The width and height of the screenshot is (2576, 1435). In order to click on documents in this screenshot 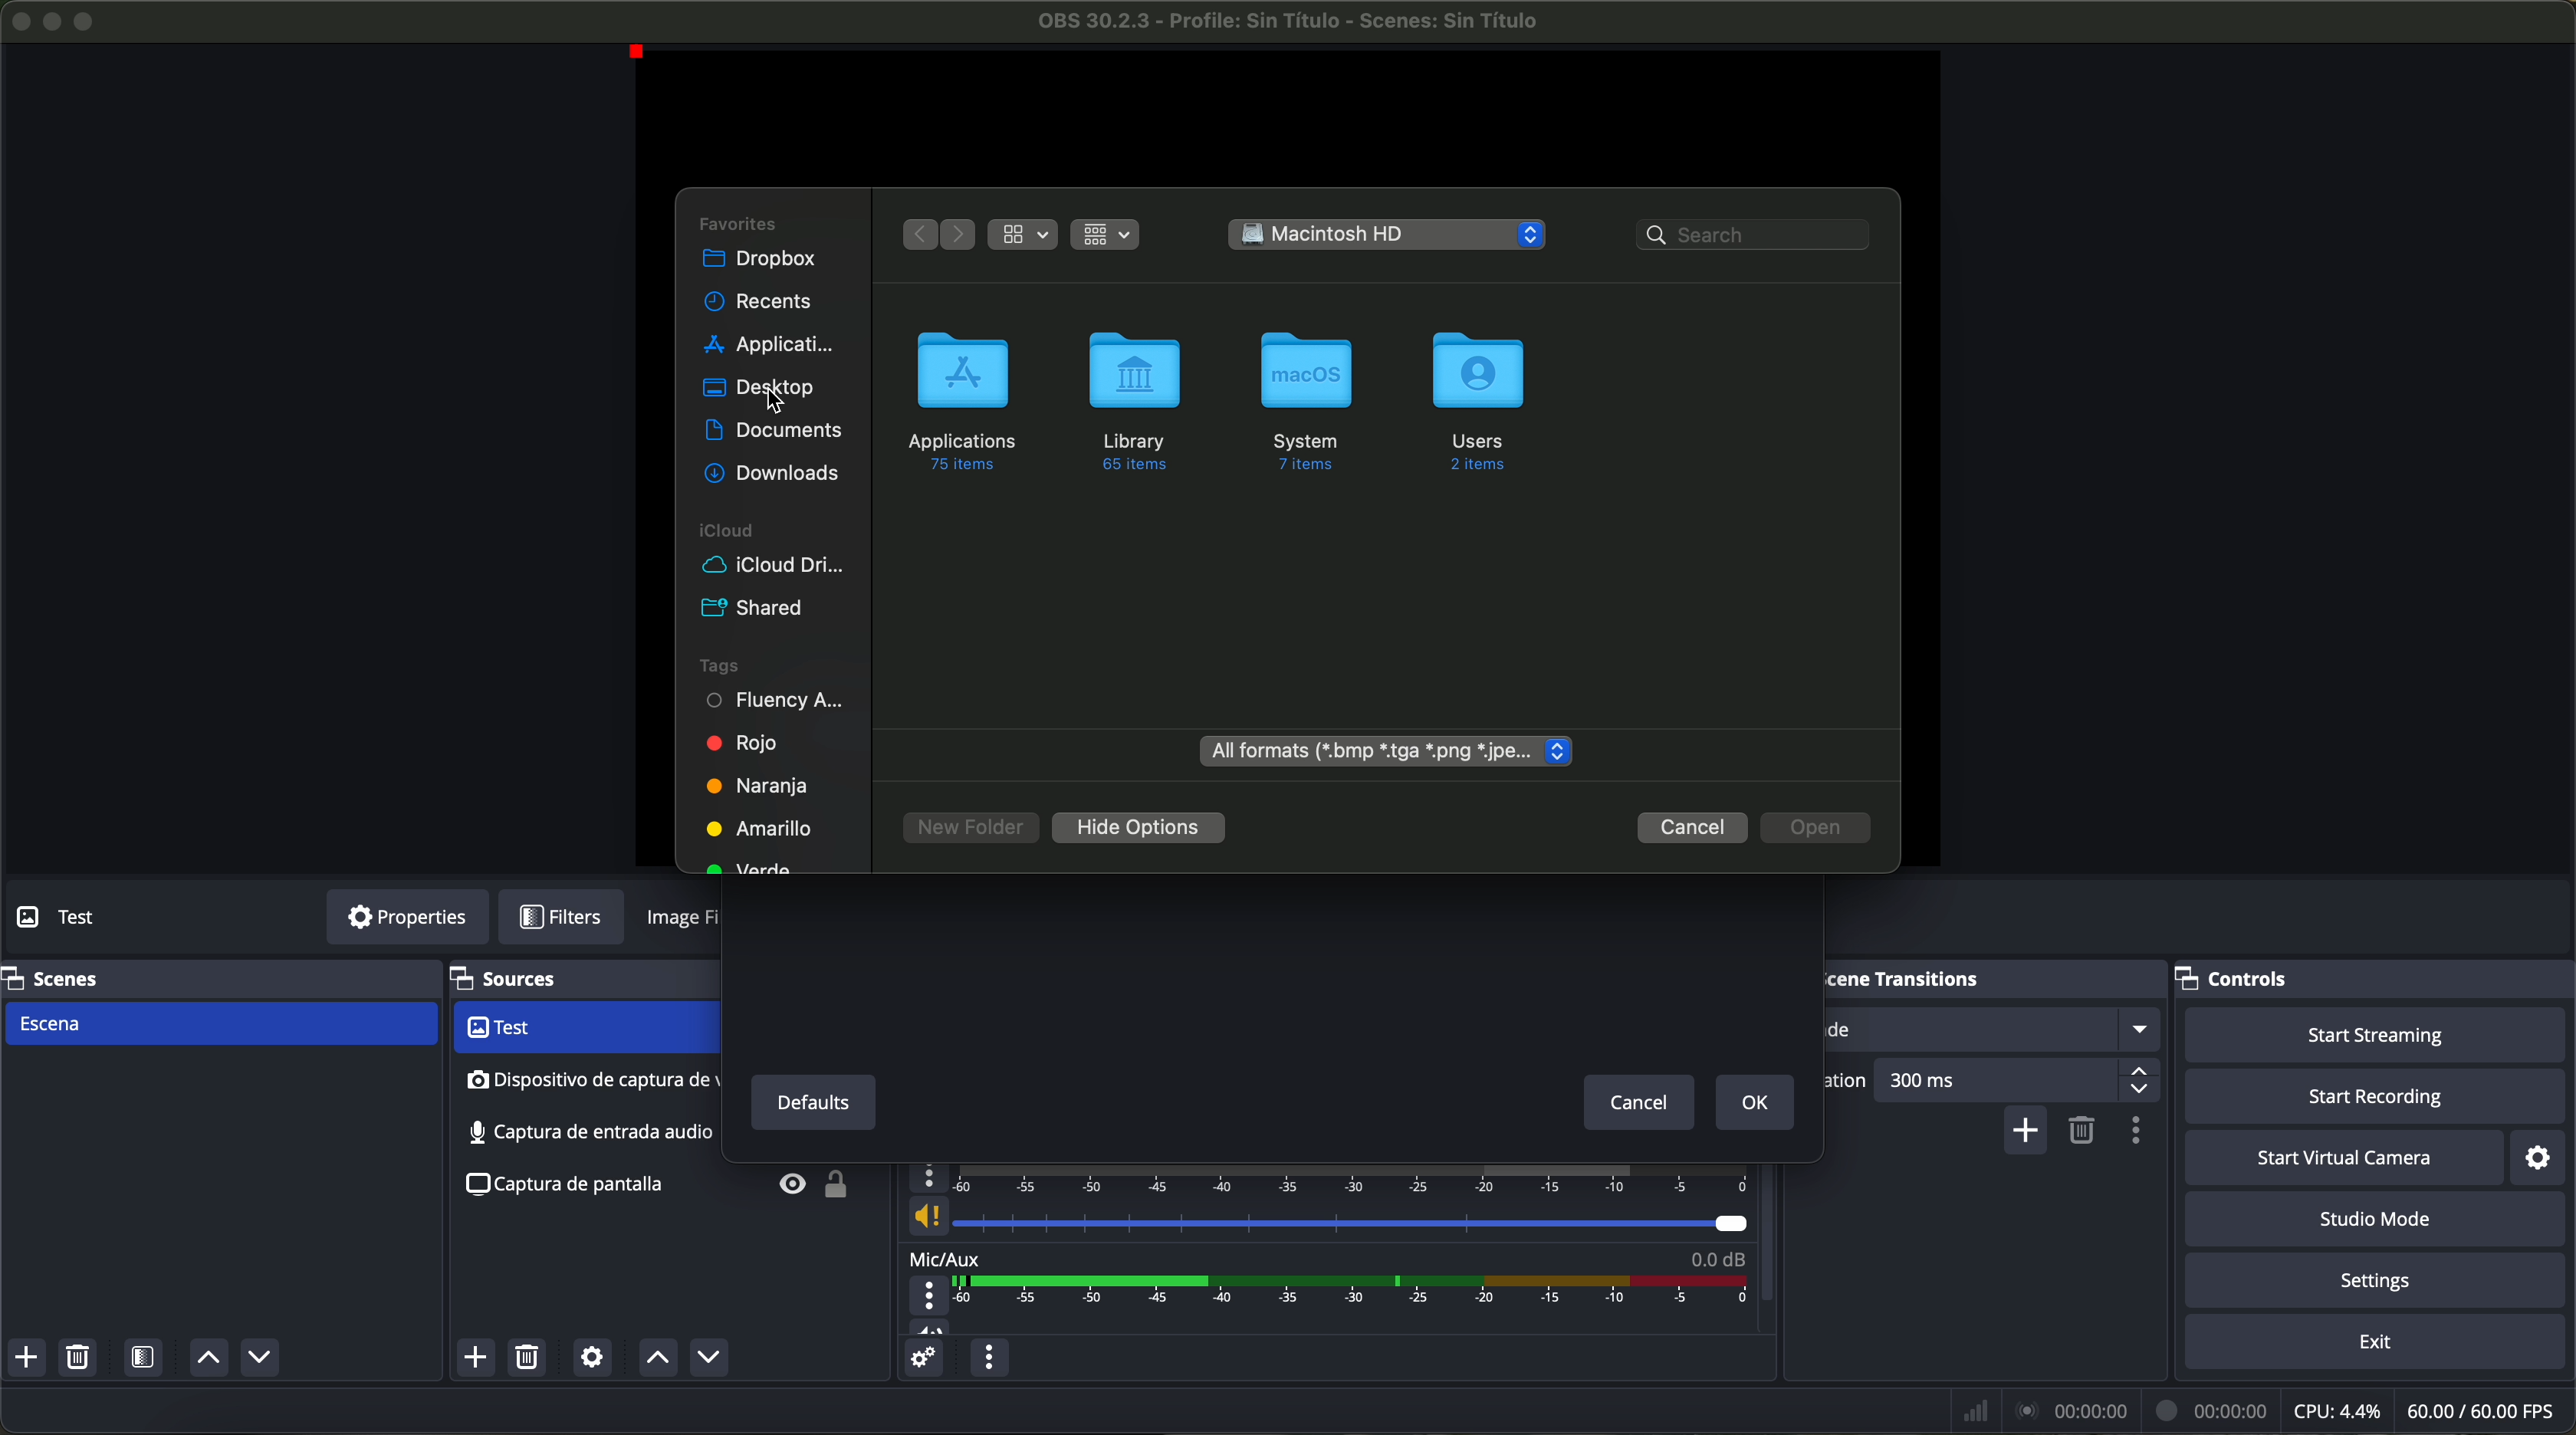, I will do `click(776, 431)`.